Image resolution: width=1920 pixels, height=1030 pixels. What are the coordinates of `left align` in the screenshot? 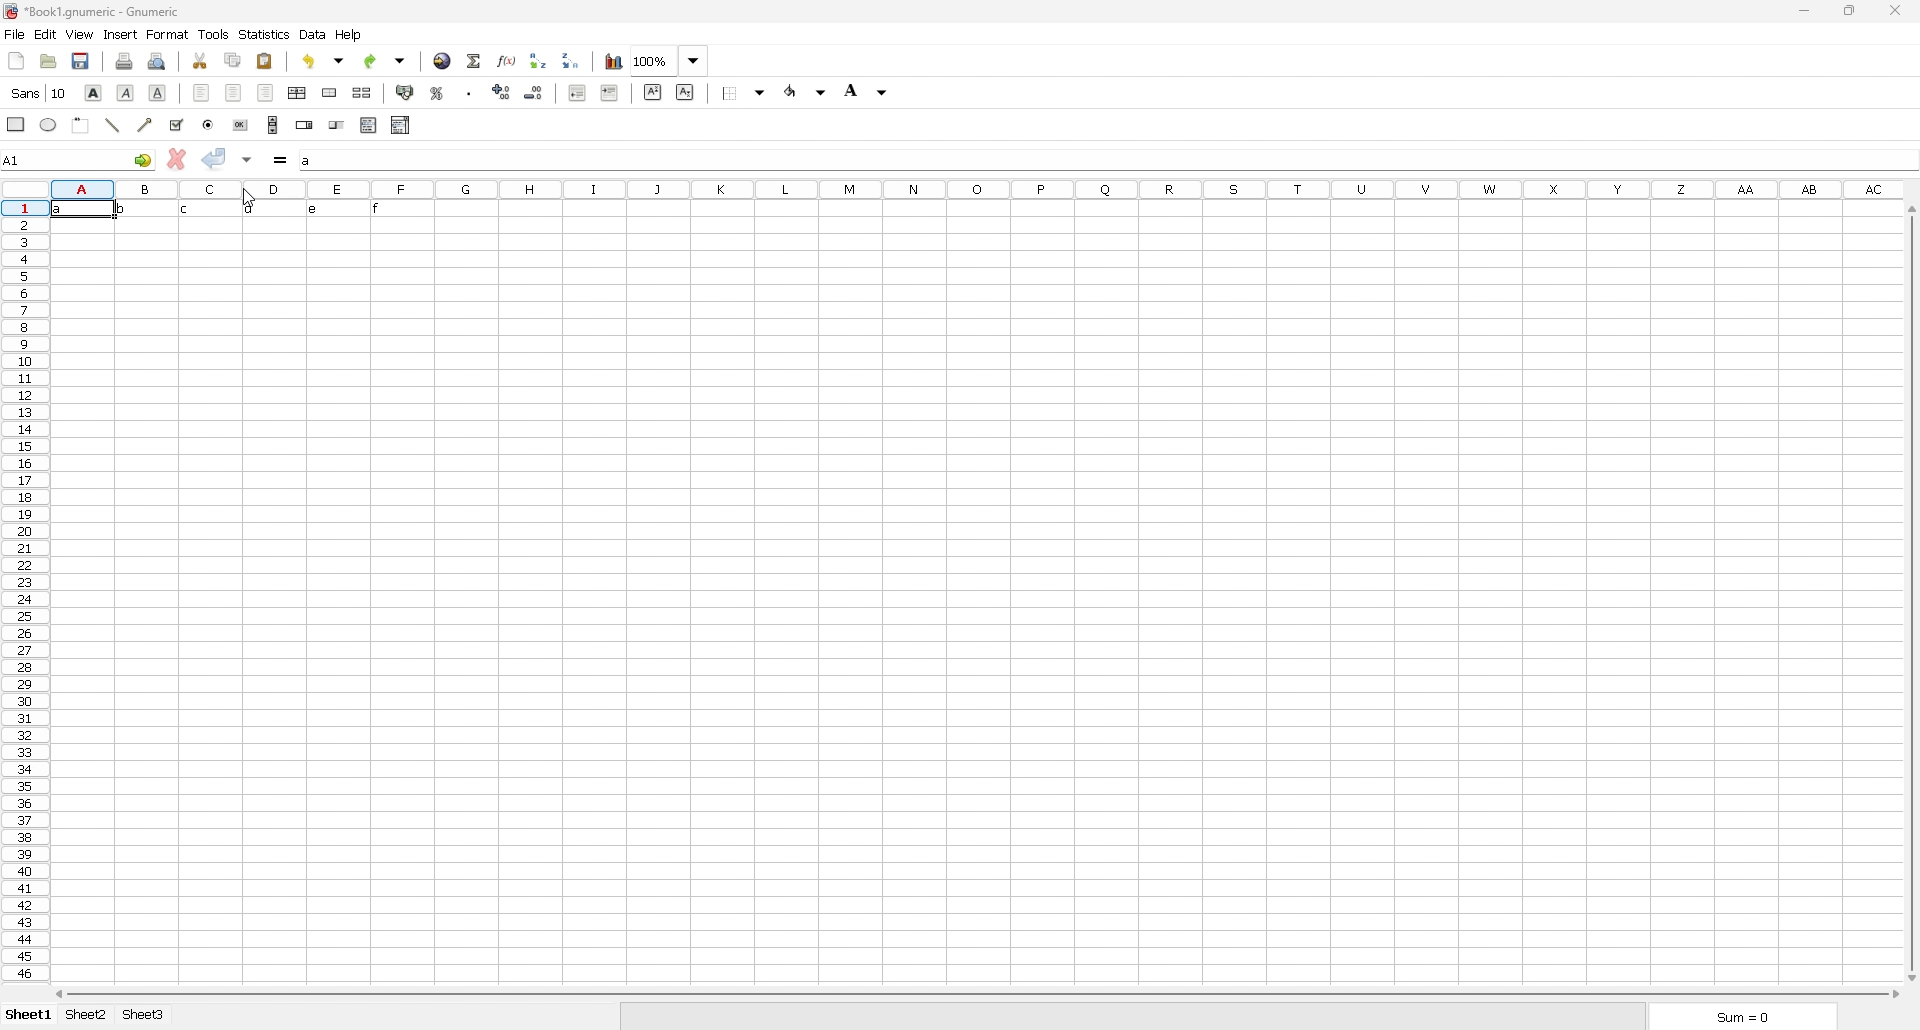 It's located at (202, 92).